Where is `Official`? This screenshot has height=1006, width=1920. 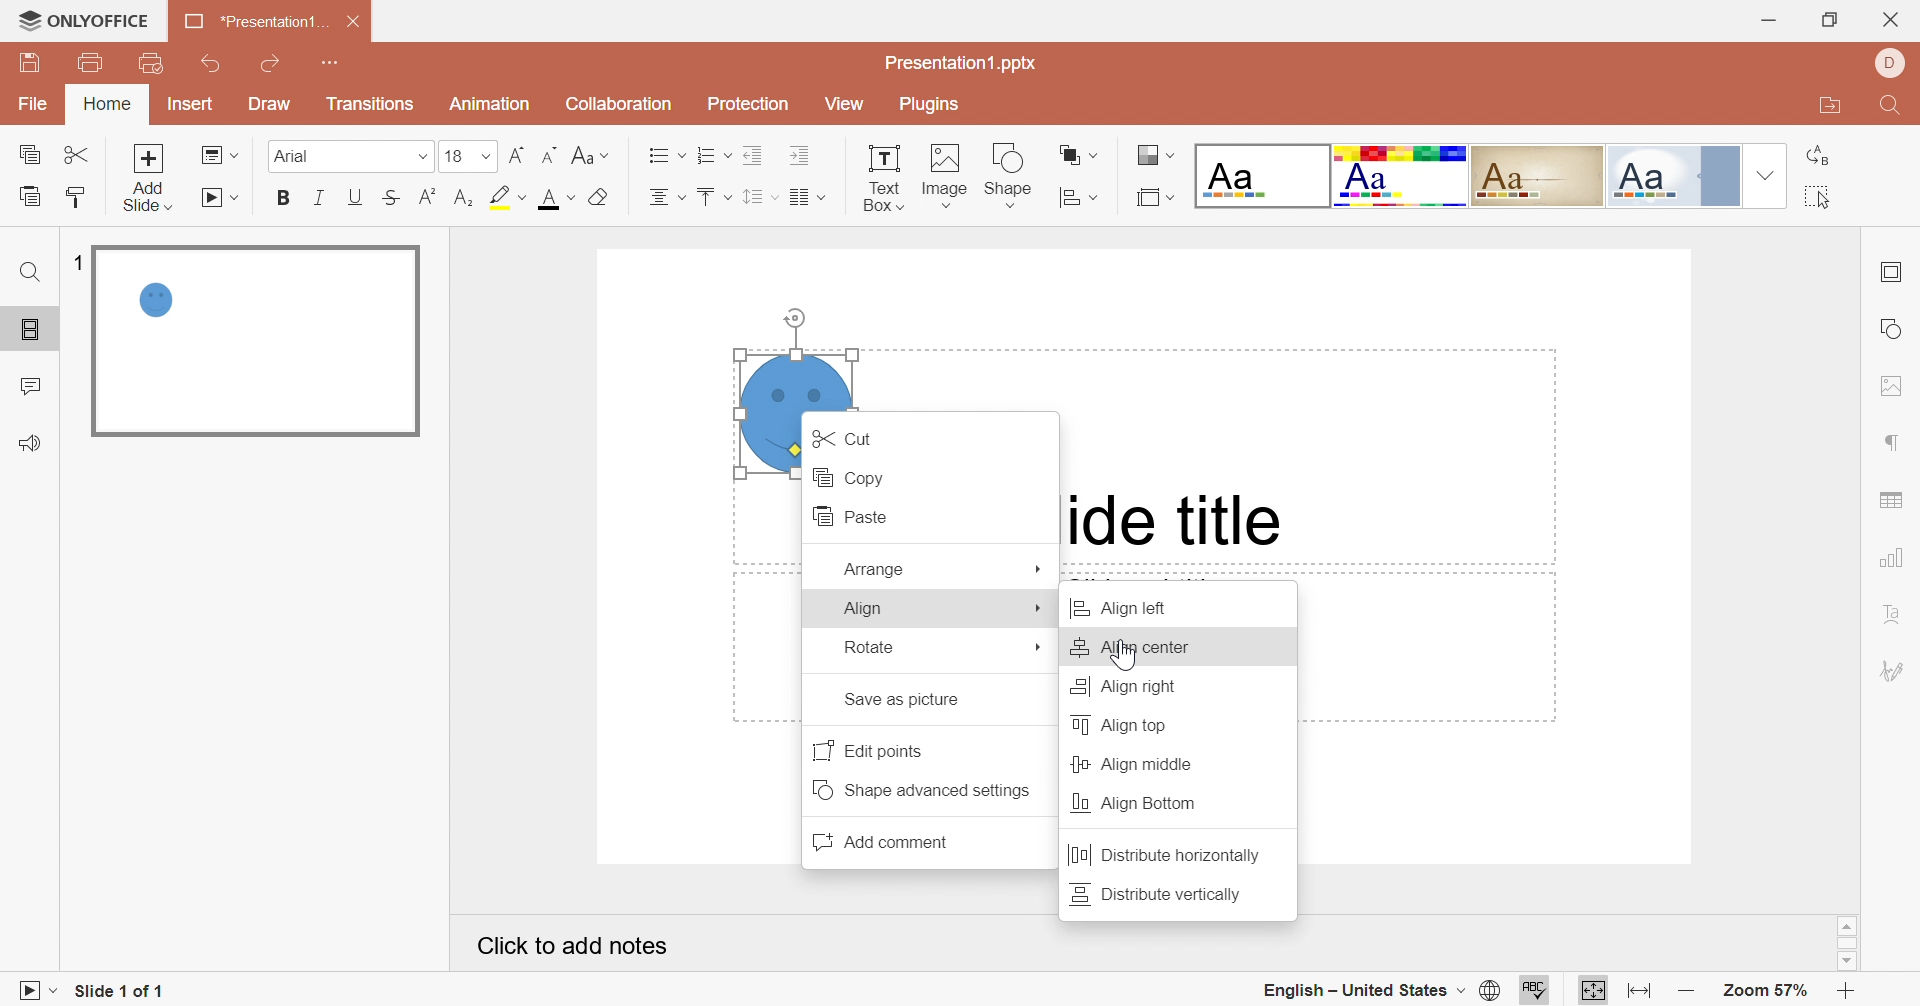
Official is located at coordinates (1671, 177).